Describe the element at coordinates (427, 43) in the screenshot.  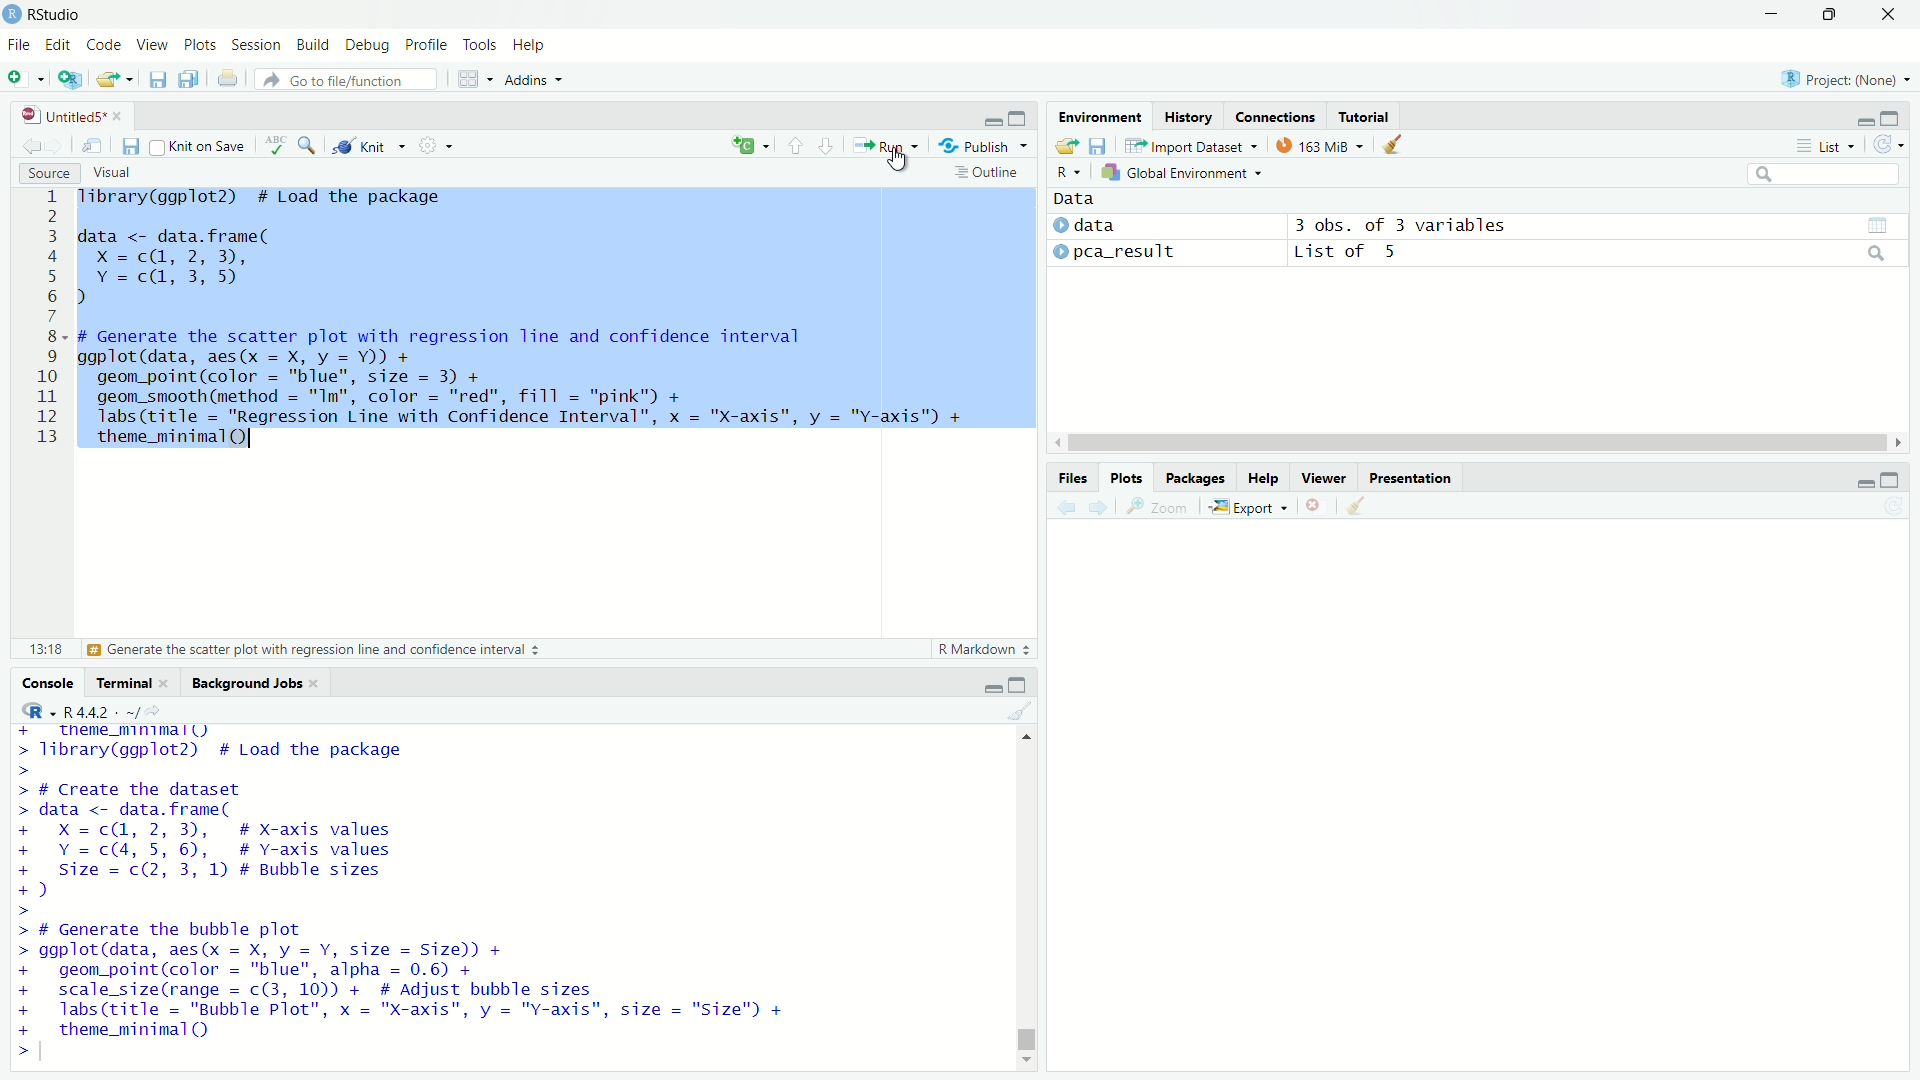
I see `Profile` at that location.